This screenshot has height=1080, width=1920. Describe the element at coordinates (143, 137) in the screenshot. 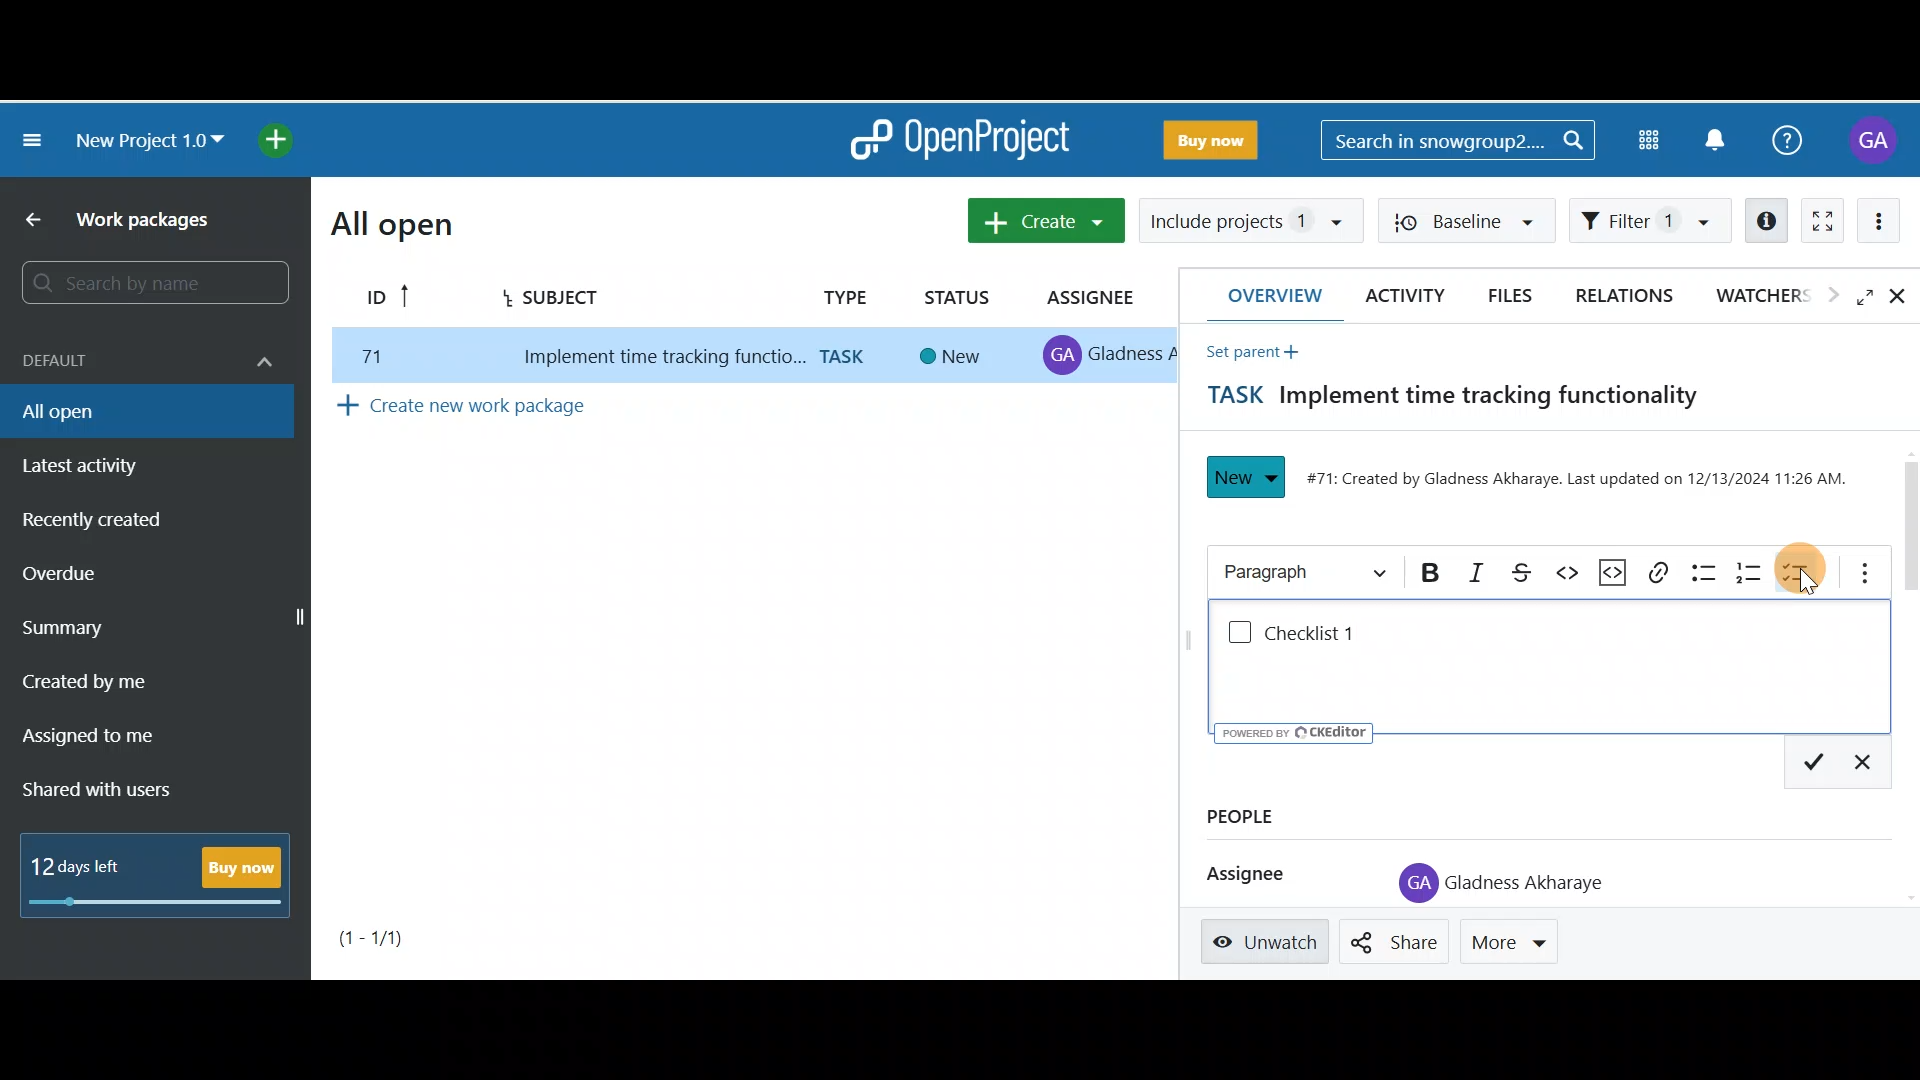

I see `New project 1.0` at that location.